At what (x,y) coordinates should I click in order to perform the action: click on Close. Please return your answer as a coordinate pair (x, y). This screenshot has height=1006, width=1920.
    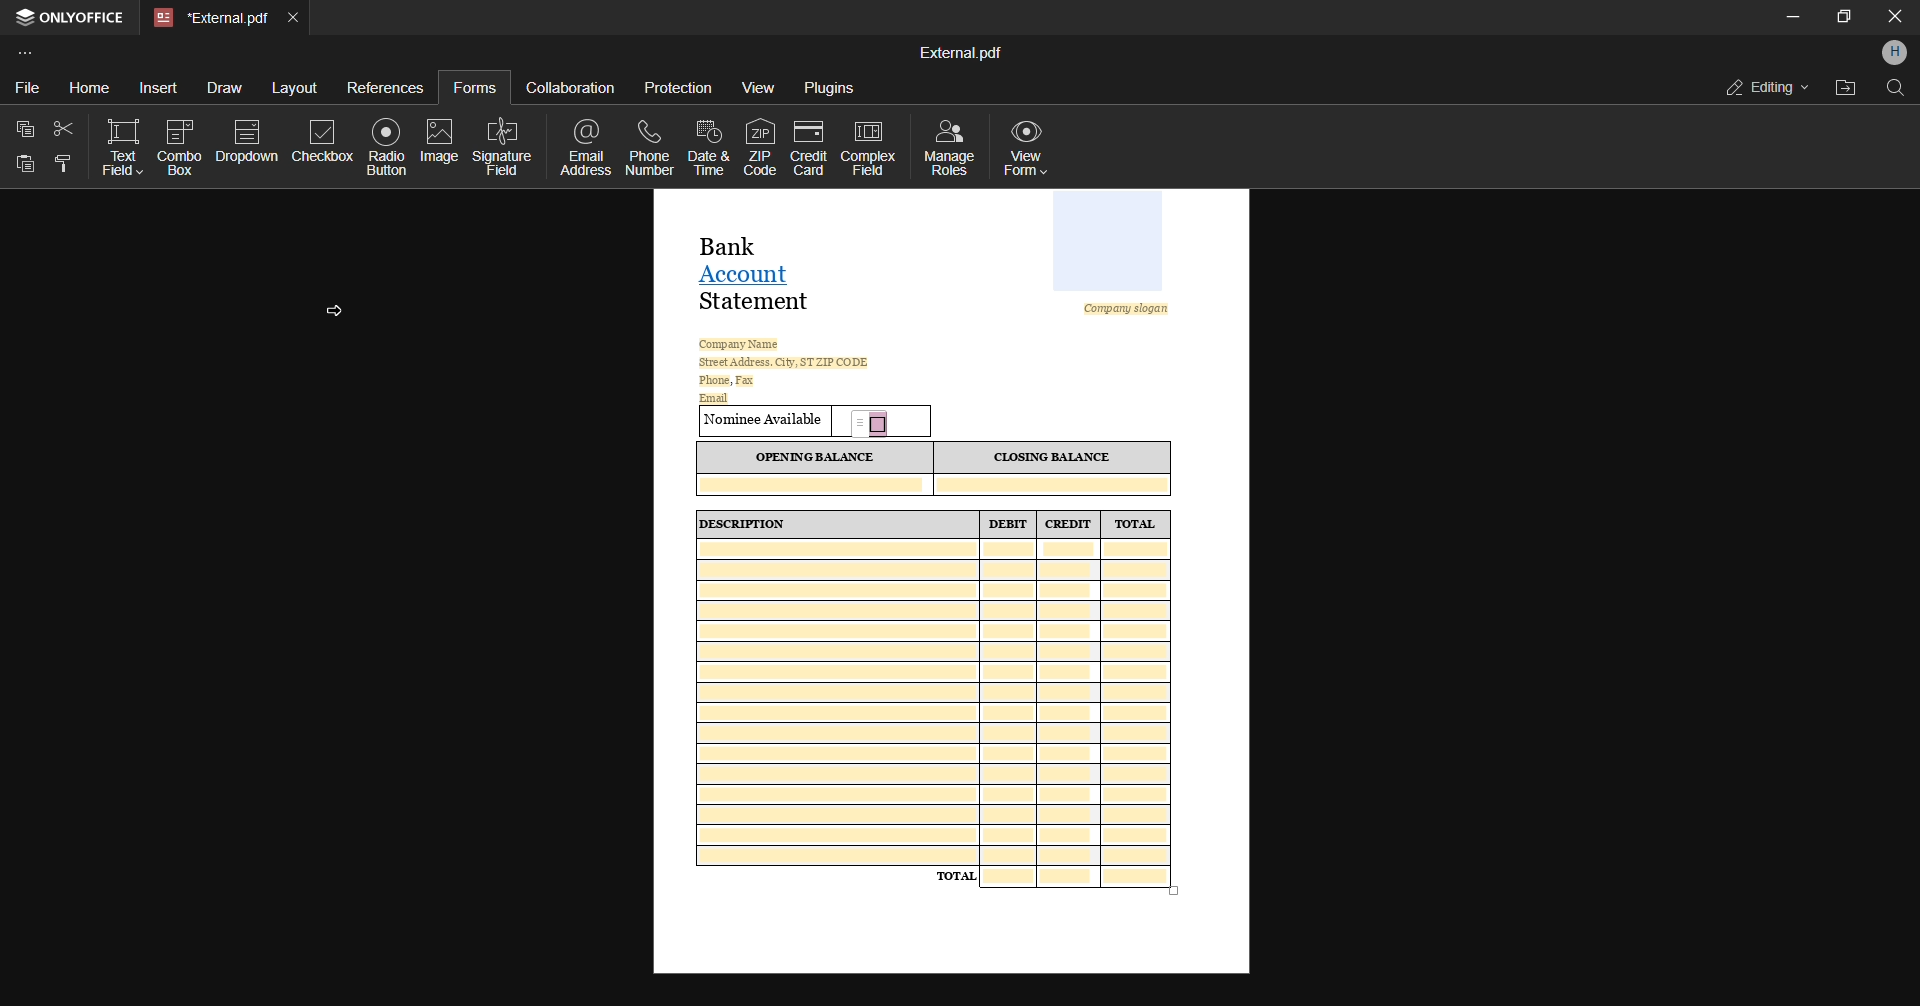
    Looking at the image, I should click on (1893, 17).